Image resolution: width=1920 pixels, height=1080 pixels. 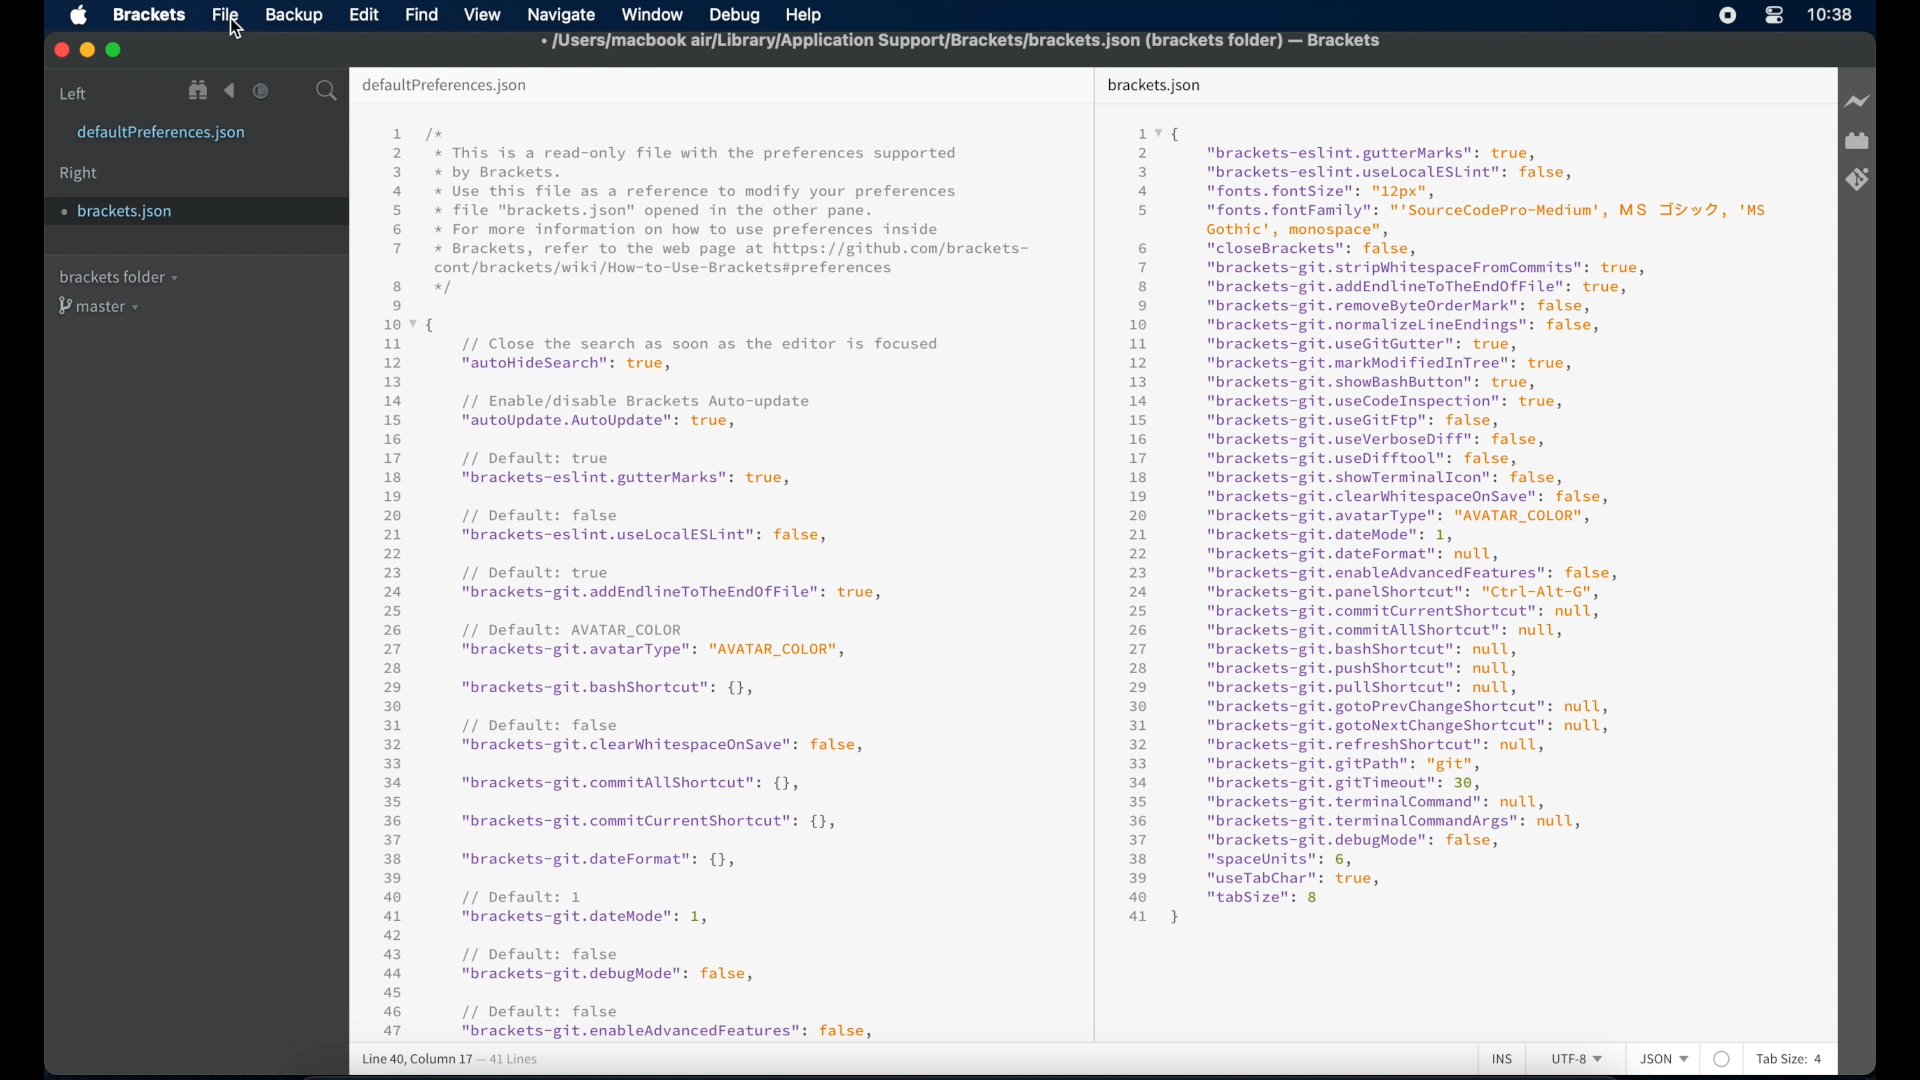 I want to click on json, so click(x=1665, y=1058).